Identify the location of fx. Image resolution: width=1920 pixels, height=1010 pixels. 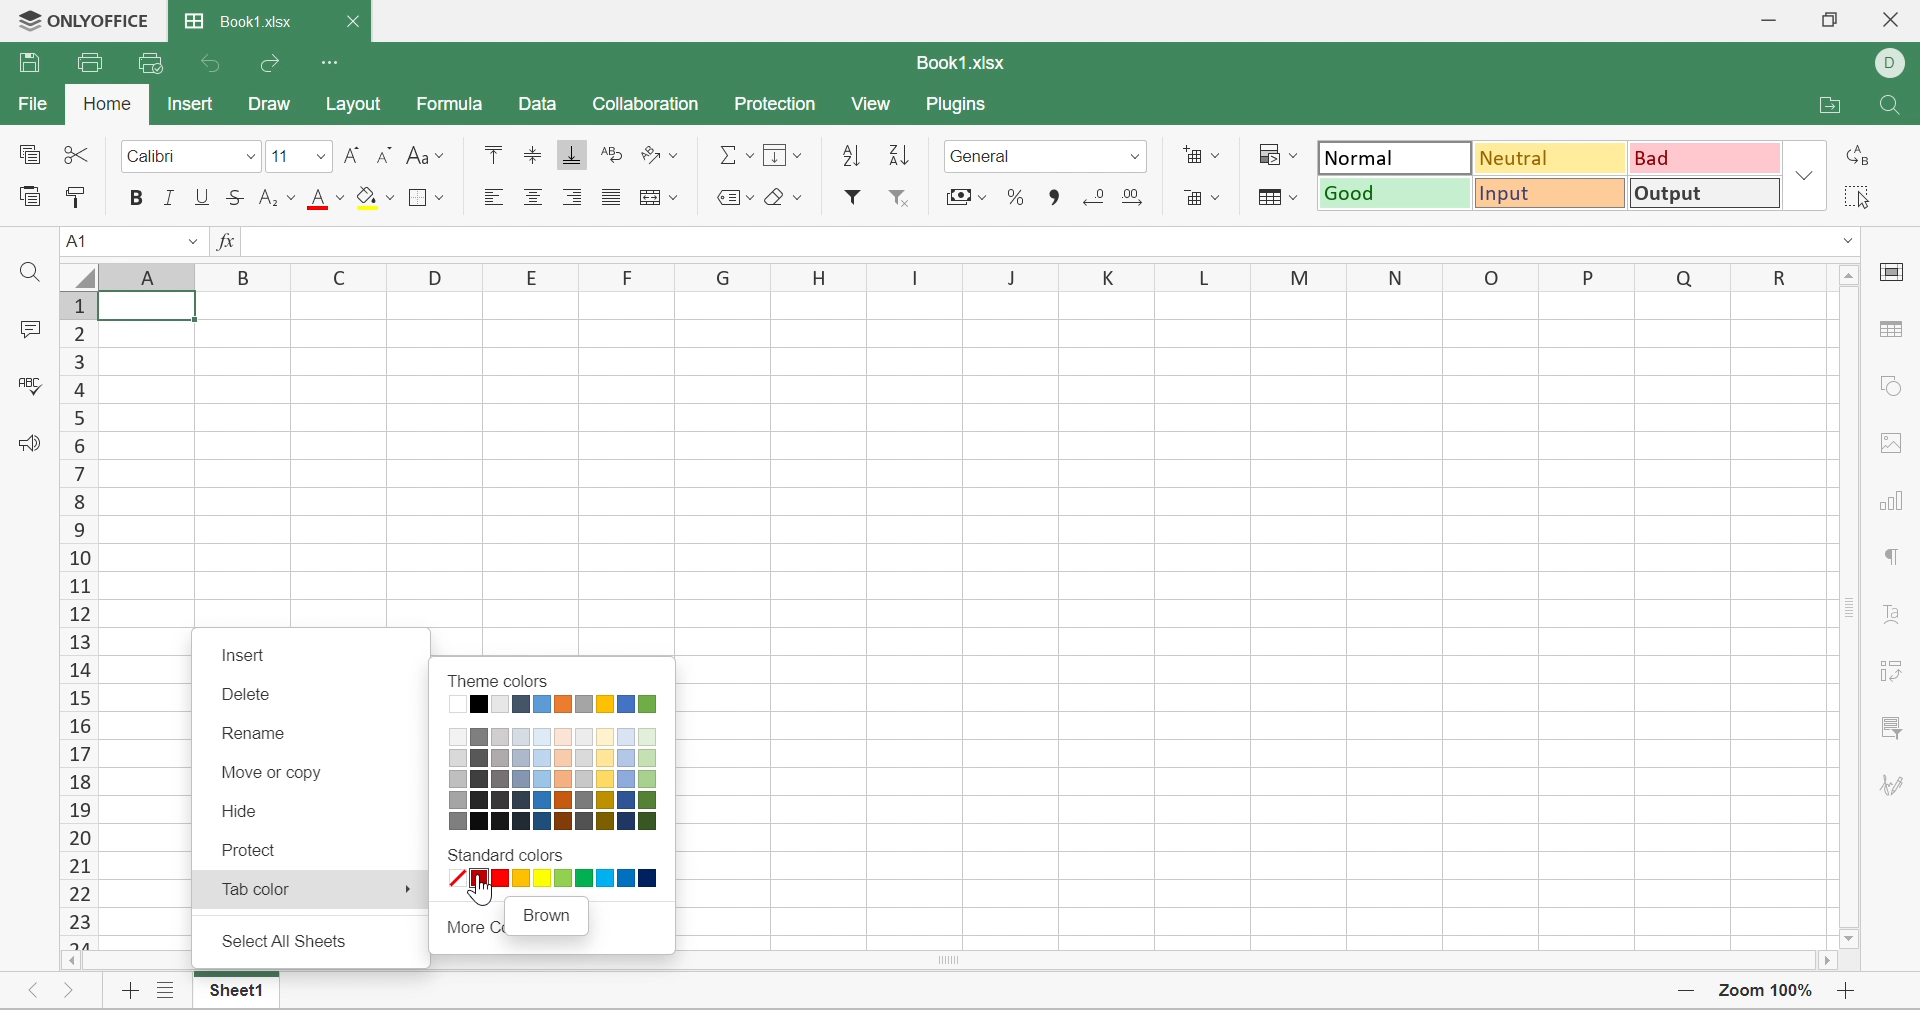
(221, 242).